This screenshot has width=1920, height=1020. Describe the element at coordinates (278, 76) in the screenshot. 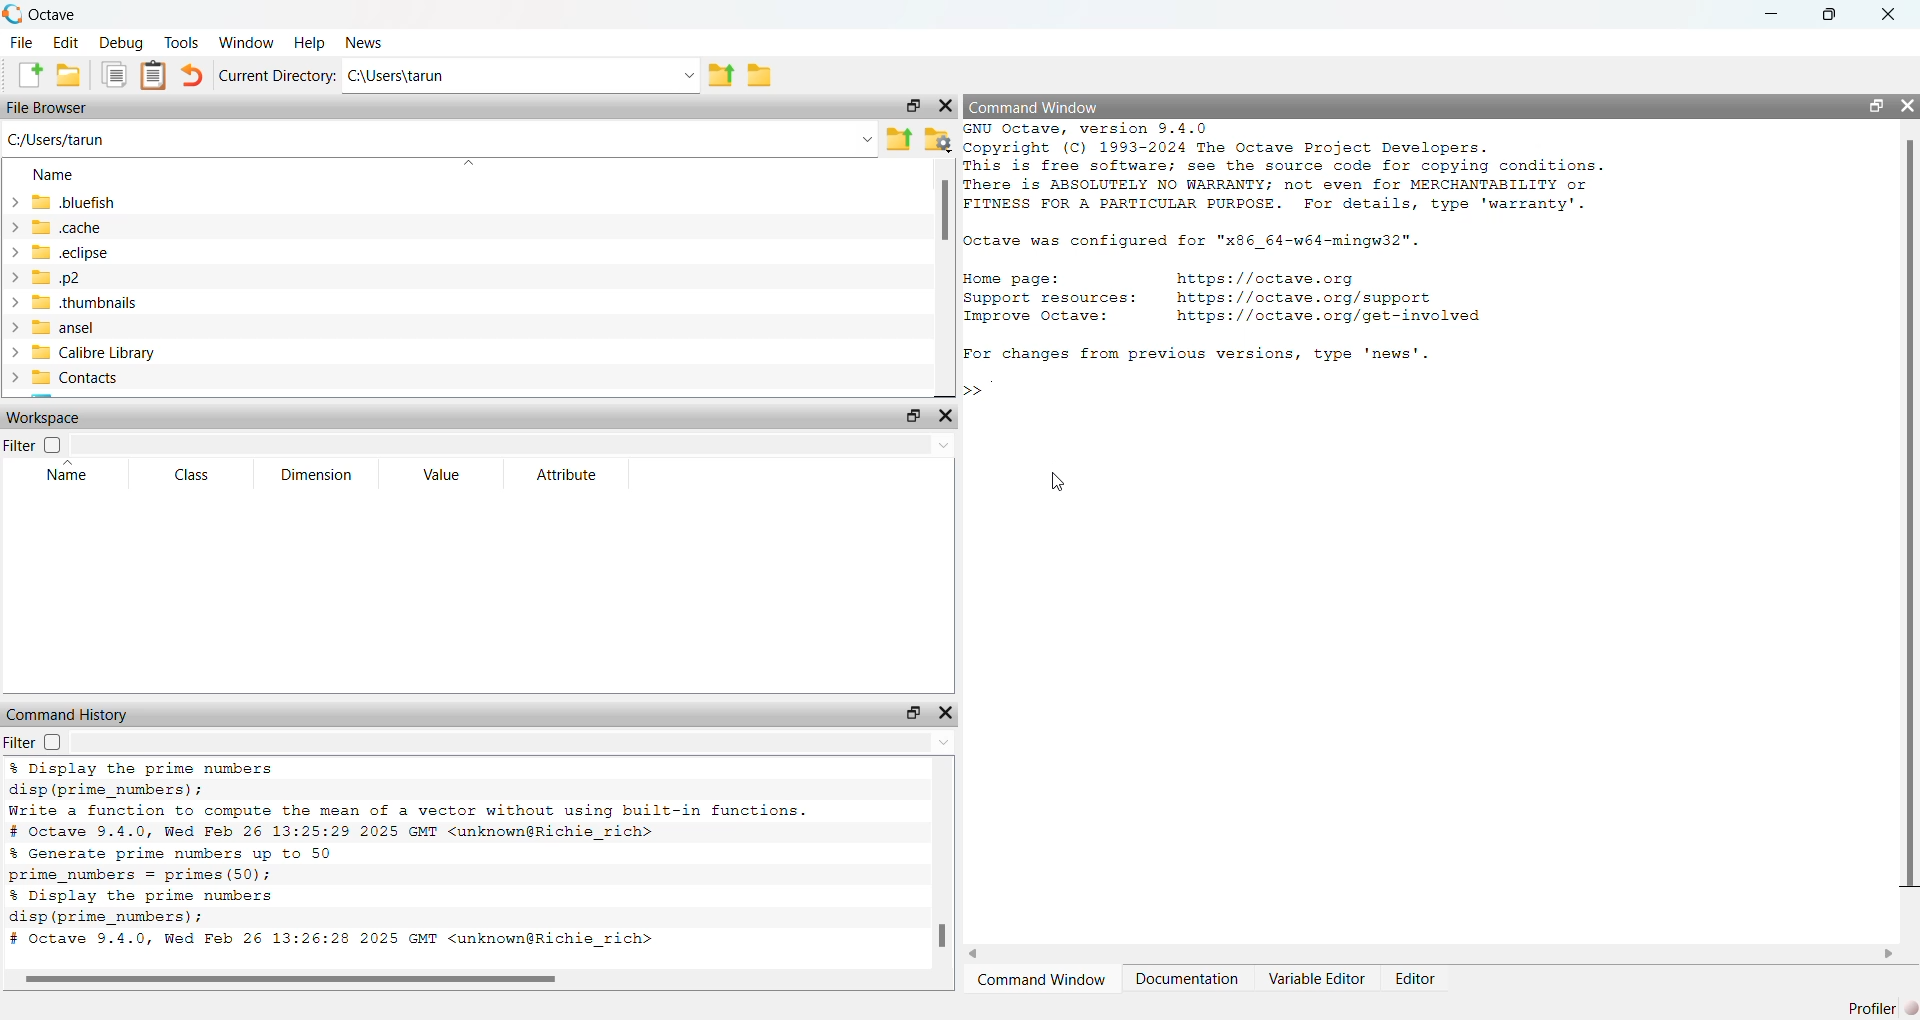

I see `Current Directory:` at that location.